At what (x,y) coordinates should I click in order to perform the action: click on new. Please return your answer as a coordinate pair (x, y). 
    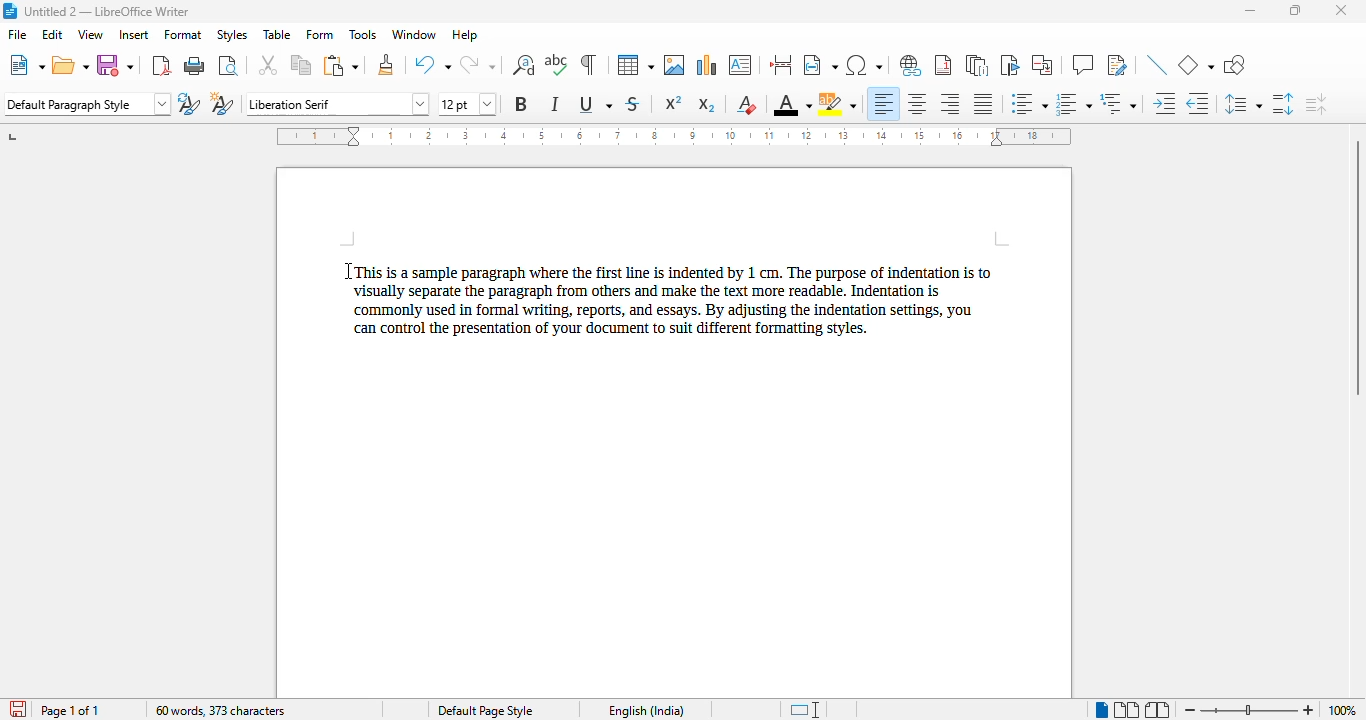
    Looking at the image, I should click on (27, 65).